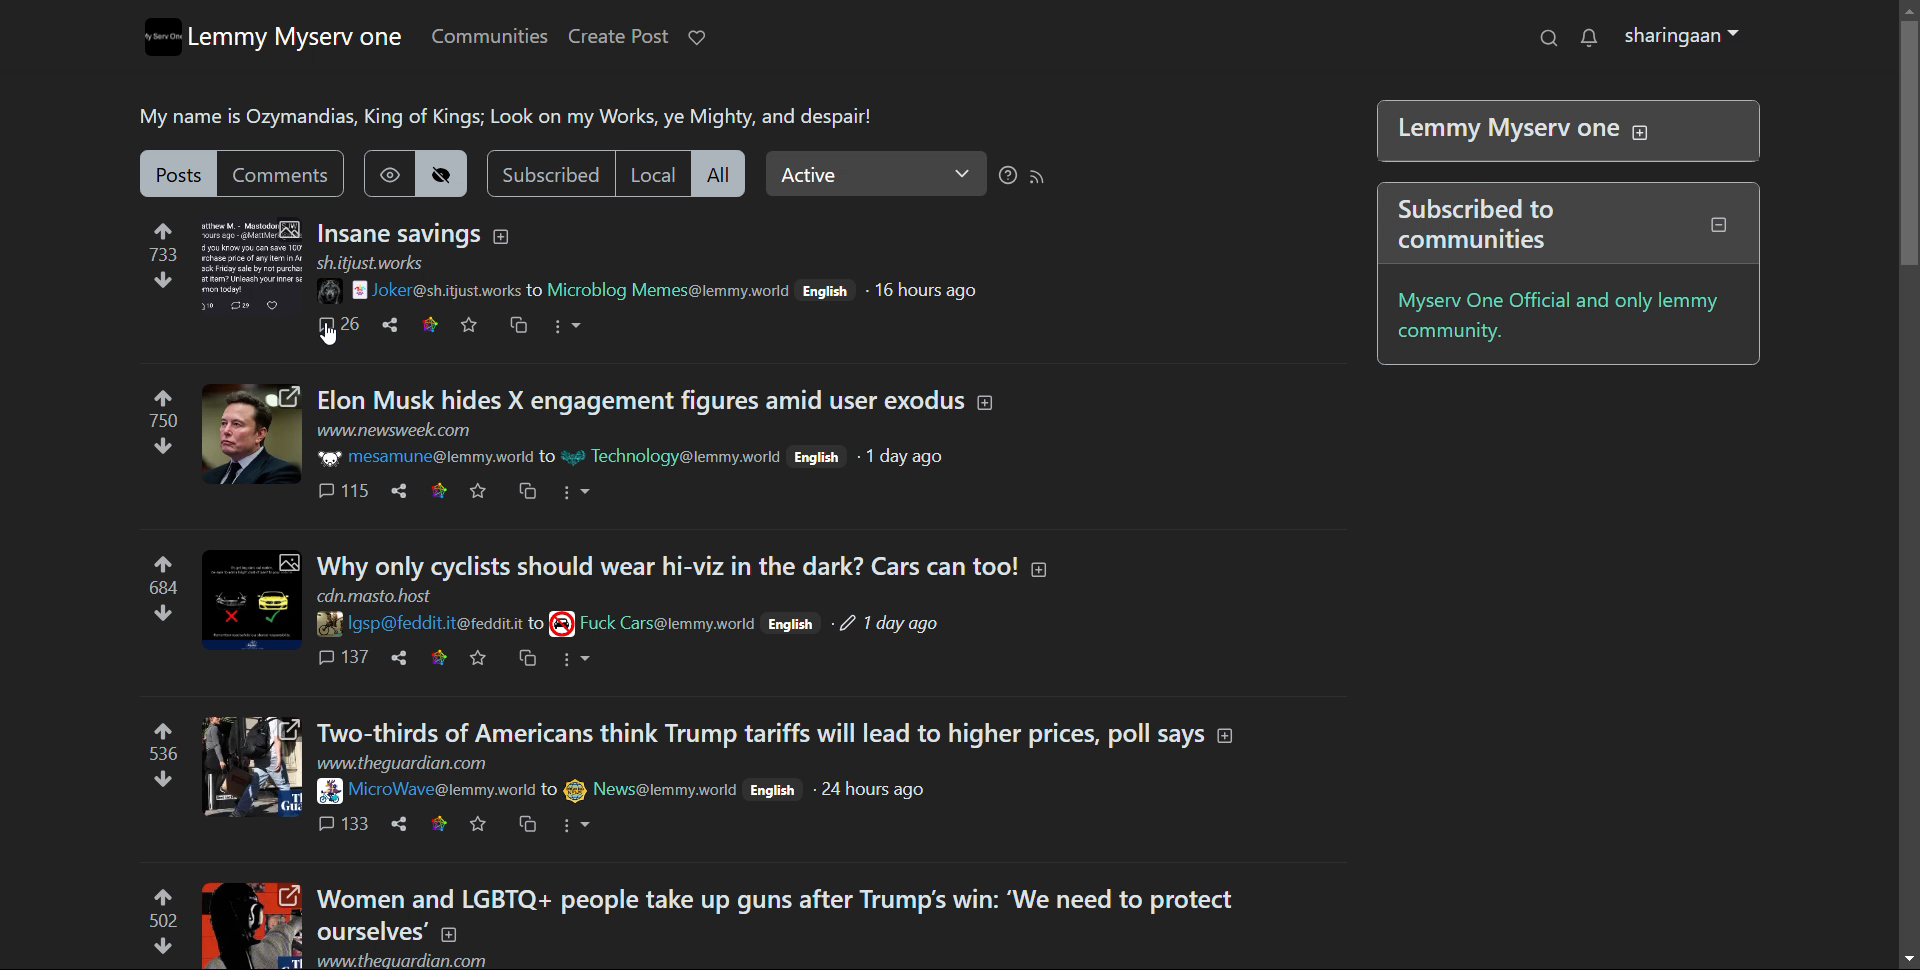 The height and width of the screenshot is (970, 1920). What do you see at coordinates (477, 491) in the screenshot?
I see `favorite` at bounding box center [477, 491].